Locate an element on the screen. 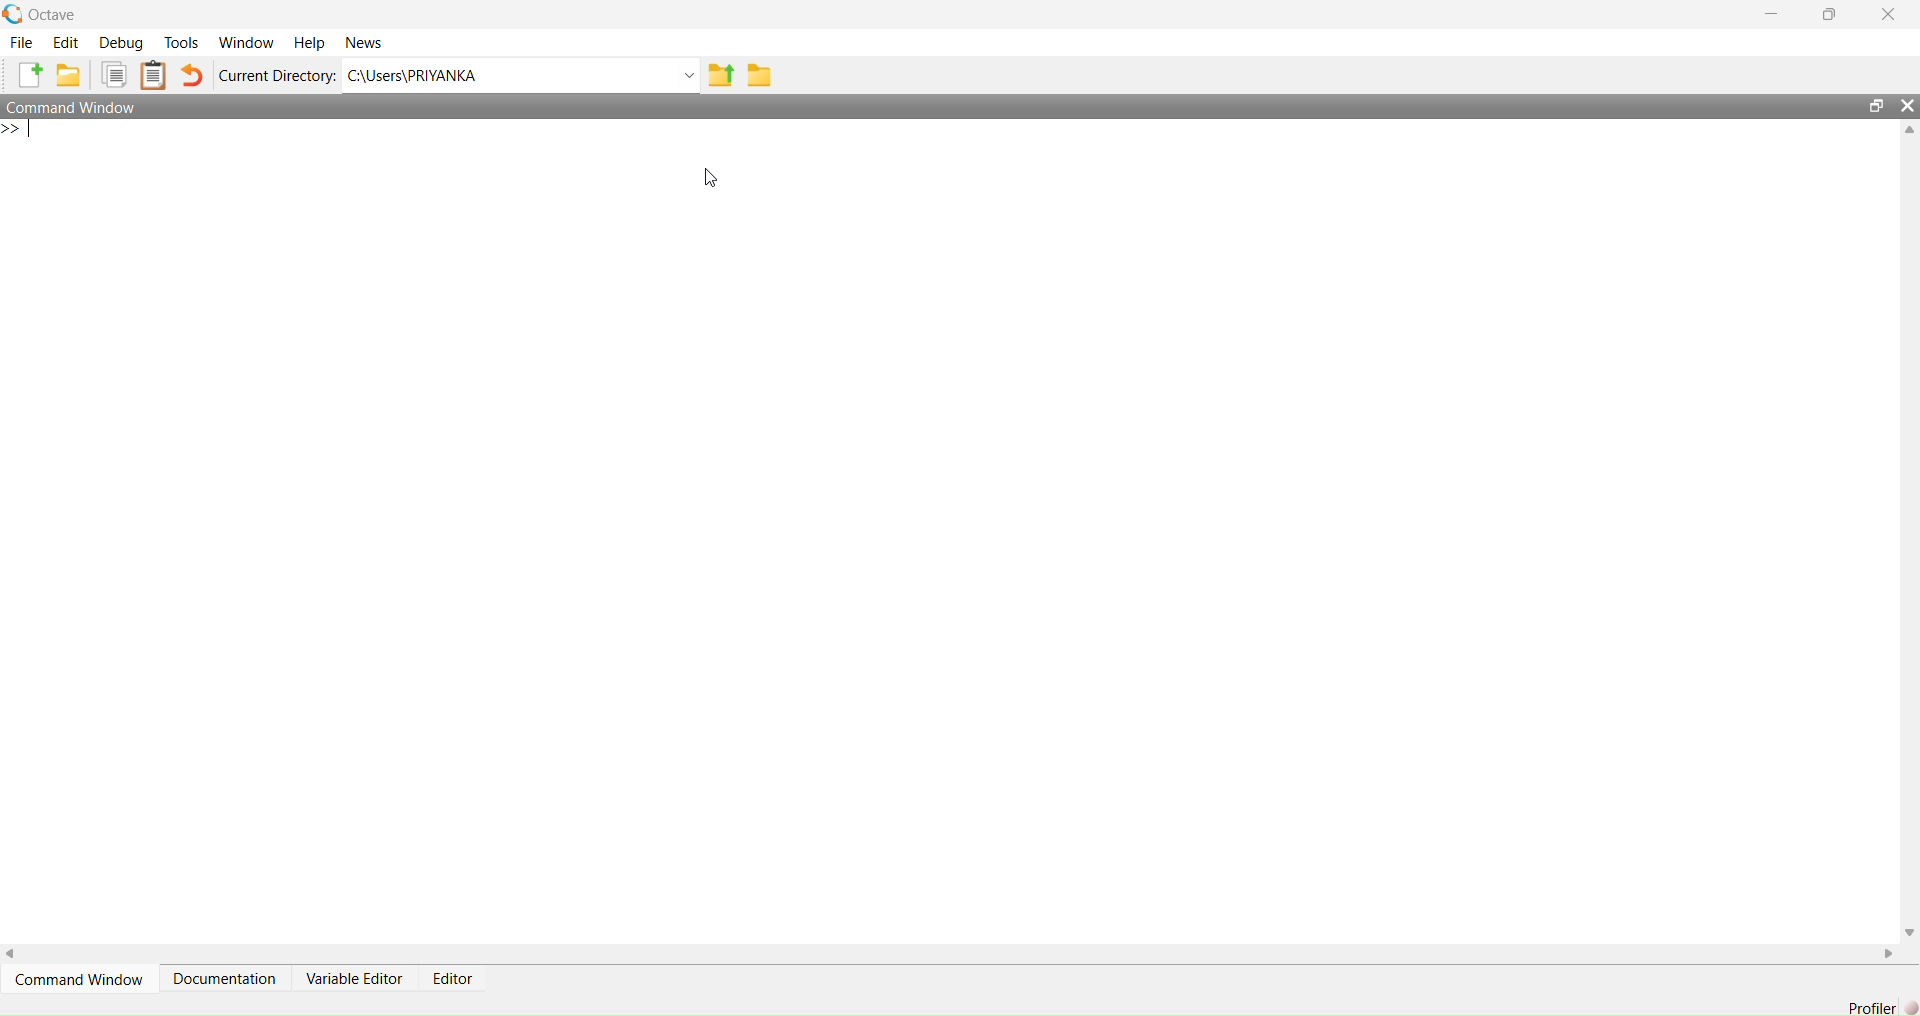 This screenshot has width=1920, height=1016. Variable Editor is located at coordinates (353, 979).